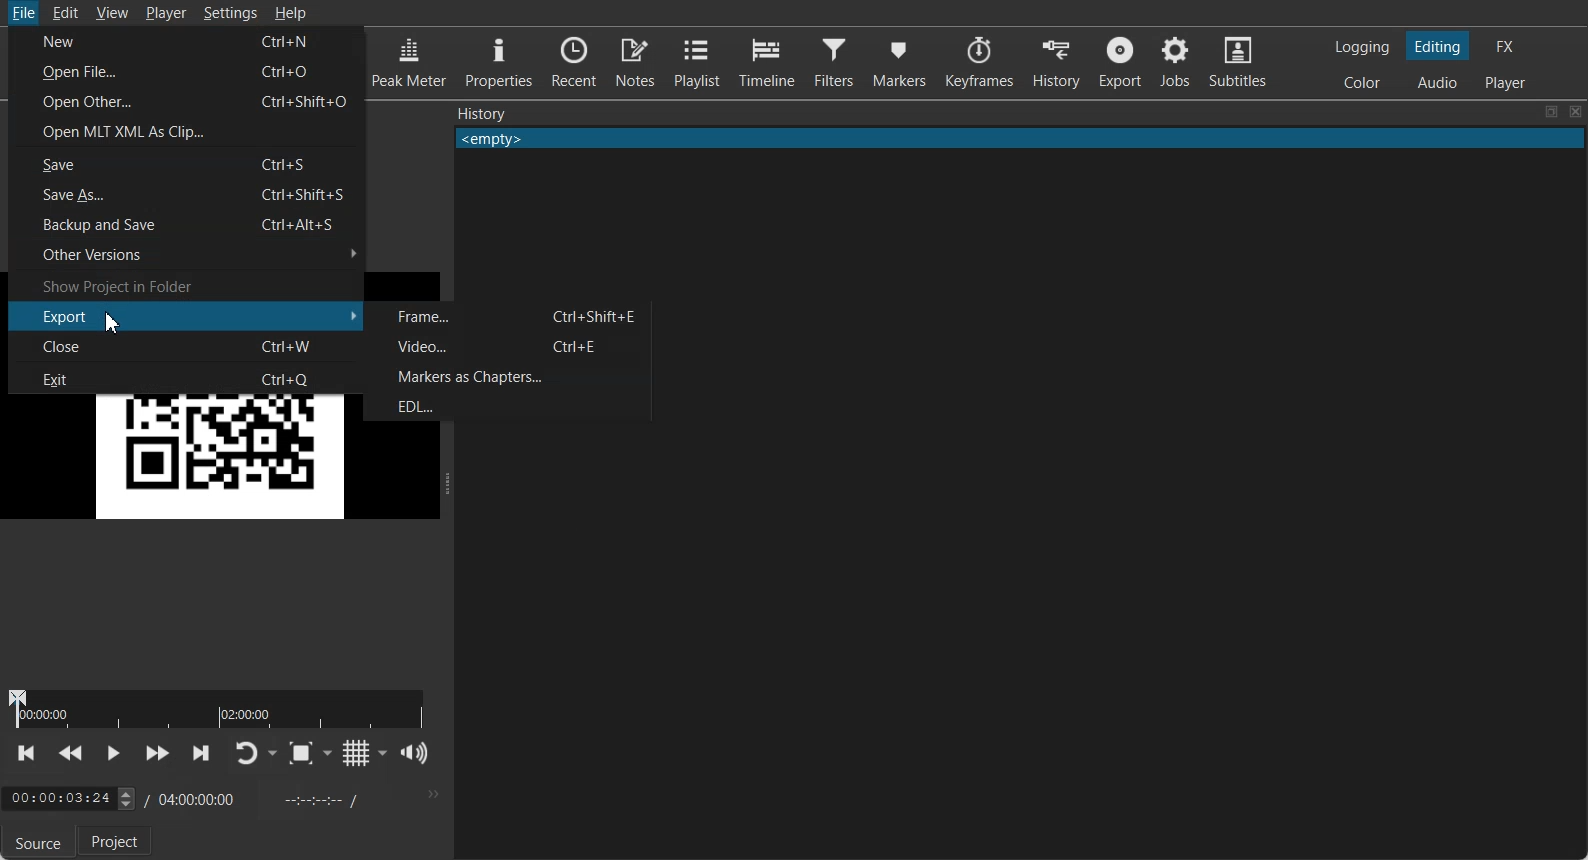 Image resolution: width=1588 pixels, height=860 pixels. Describe the element at coordinates (579, 345) in the screenshot. I see `Ctrl+E` at that location.